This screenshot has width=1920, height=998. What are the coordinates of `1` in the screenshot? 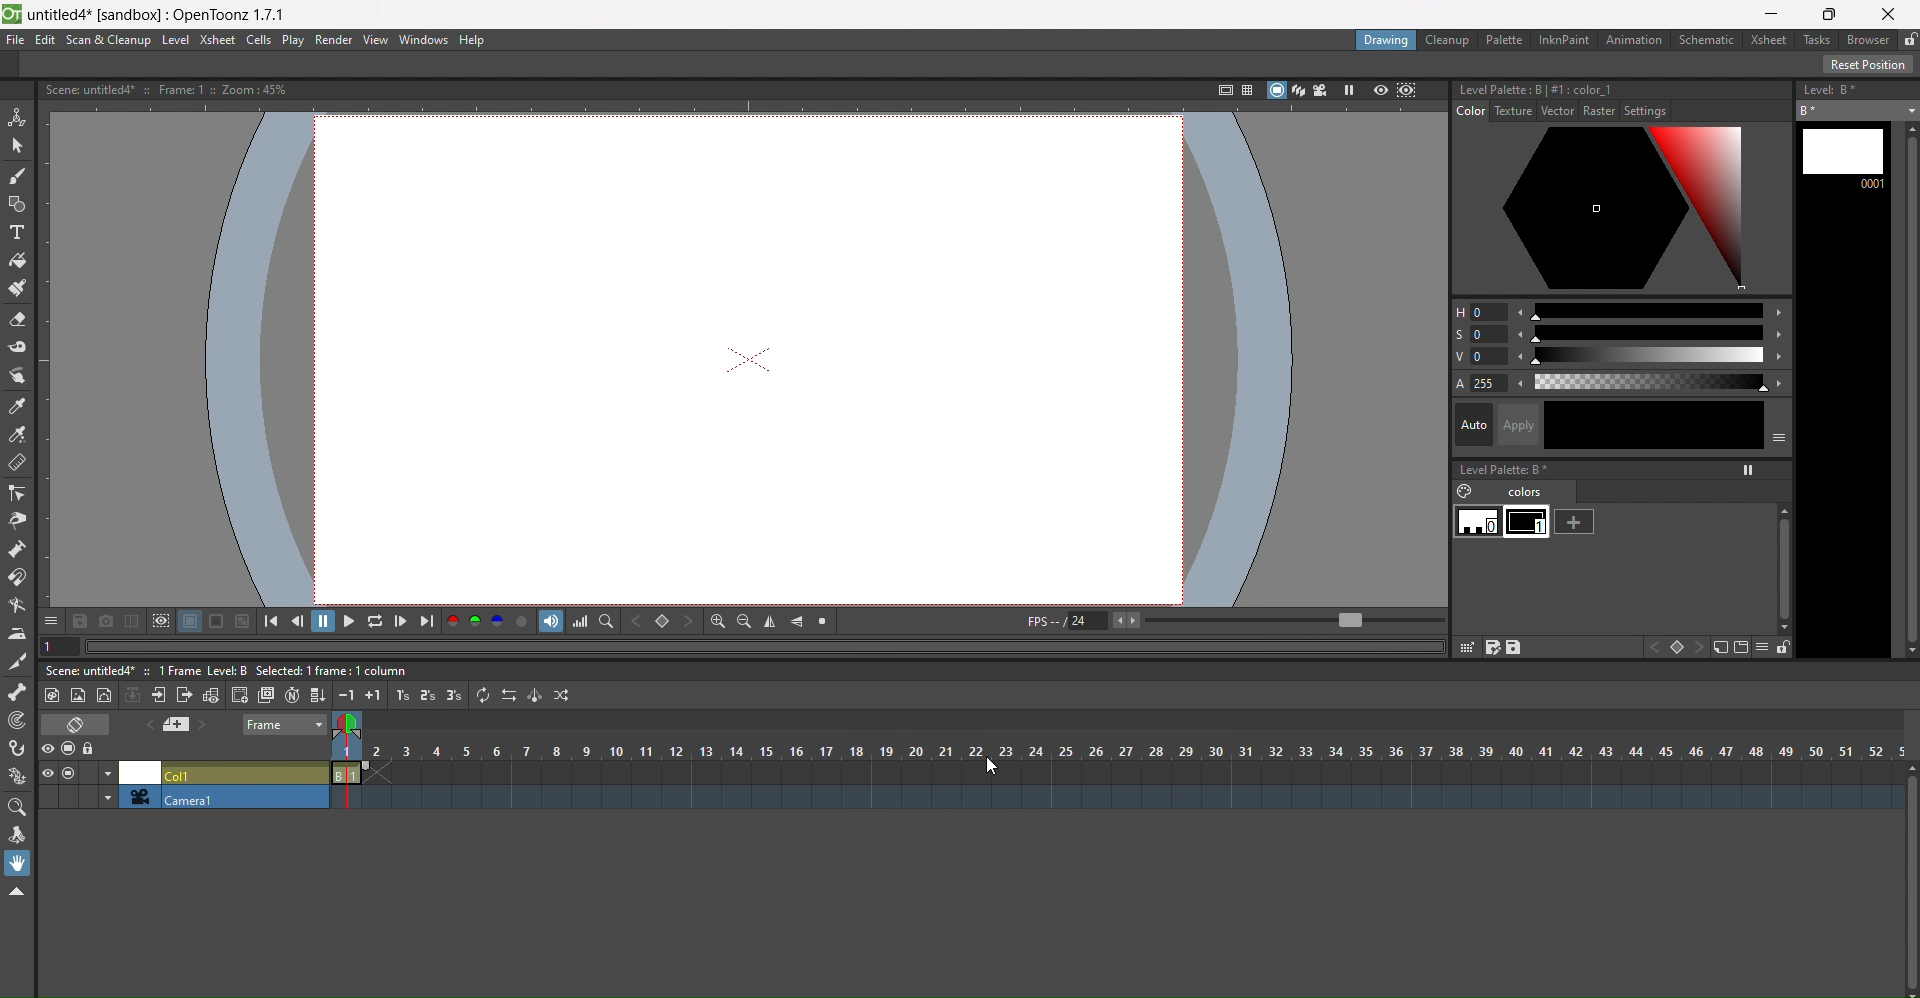 It's located at (1530, 522).